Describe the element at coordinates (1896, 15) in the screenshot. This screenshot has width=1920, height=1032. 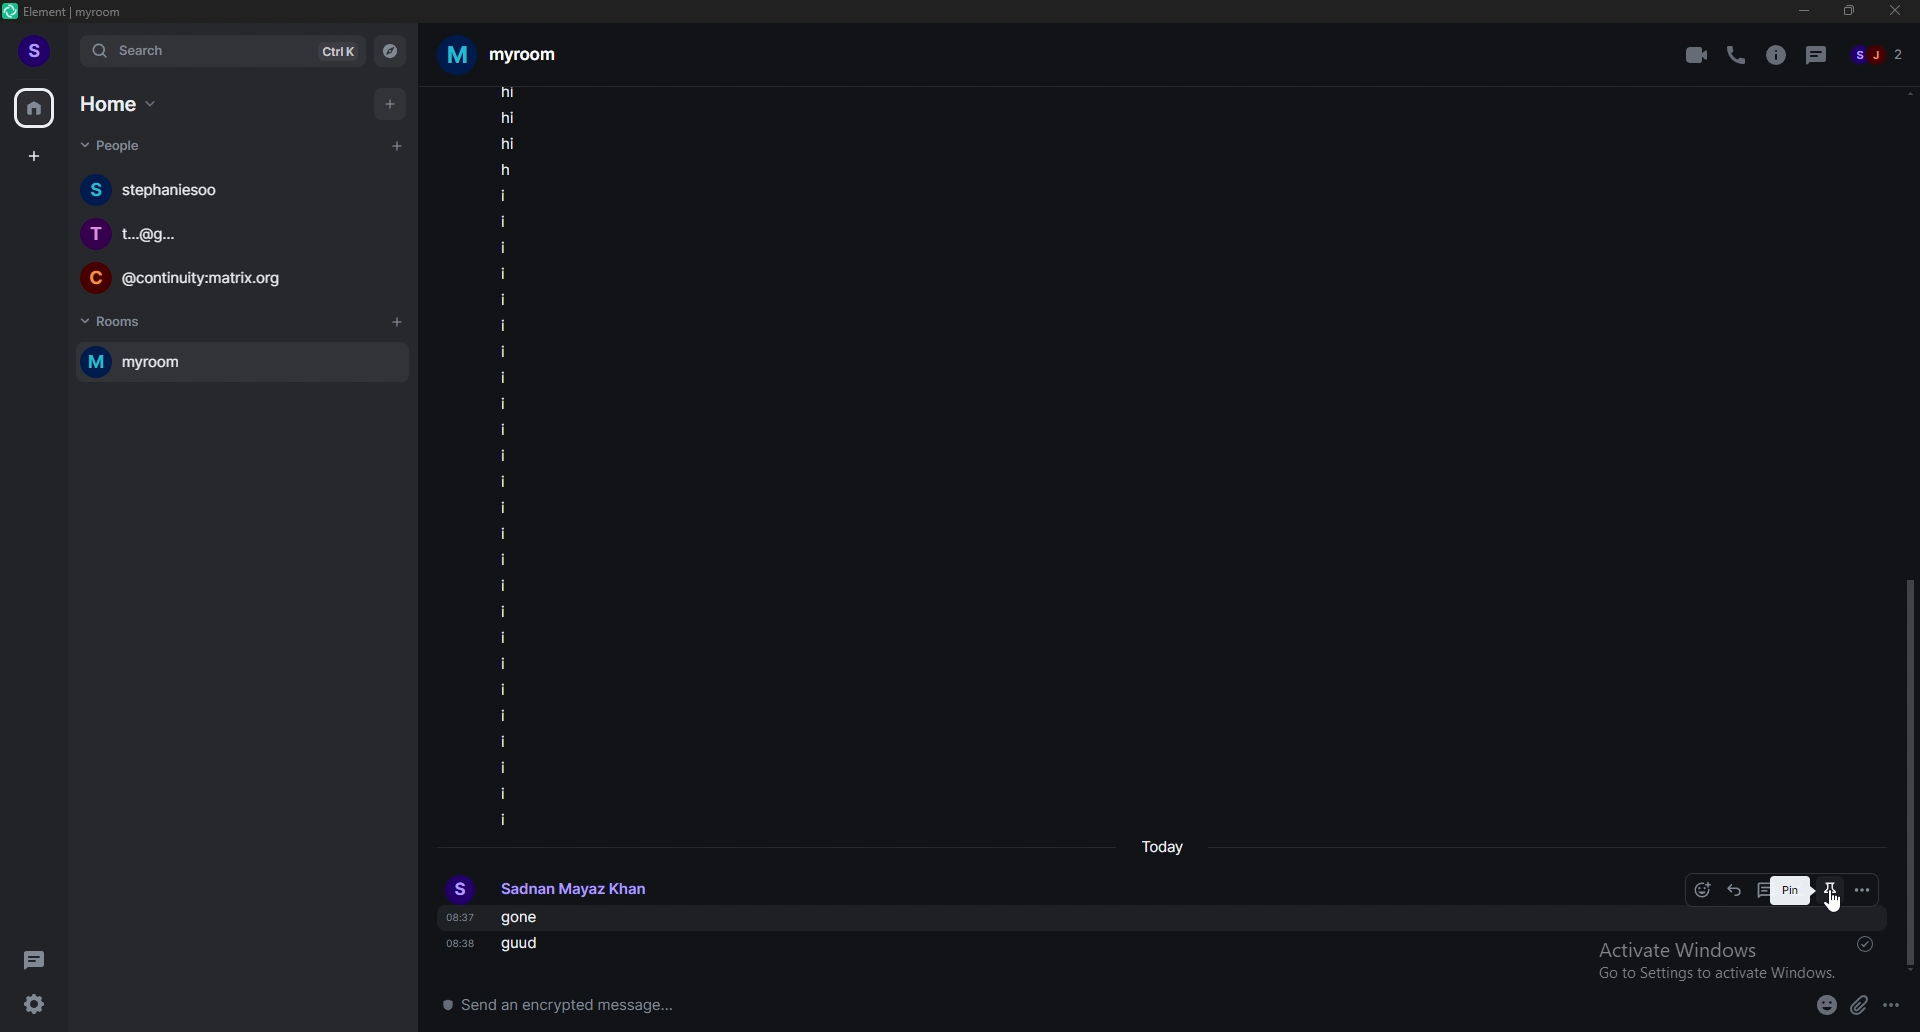
I see `close` at that location.